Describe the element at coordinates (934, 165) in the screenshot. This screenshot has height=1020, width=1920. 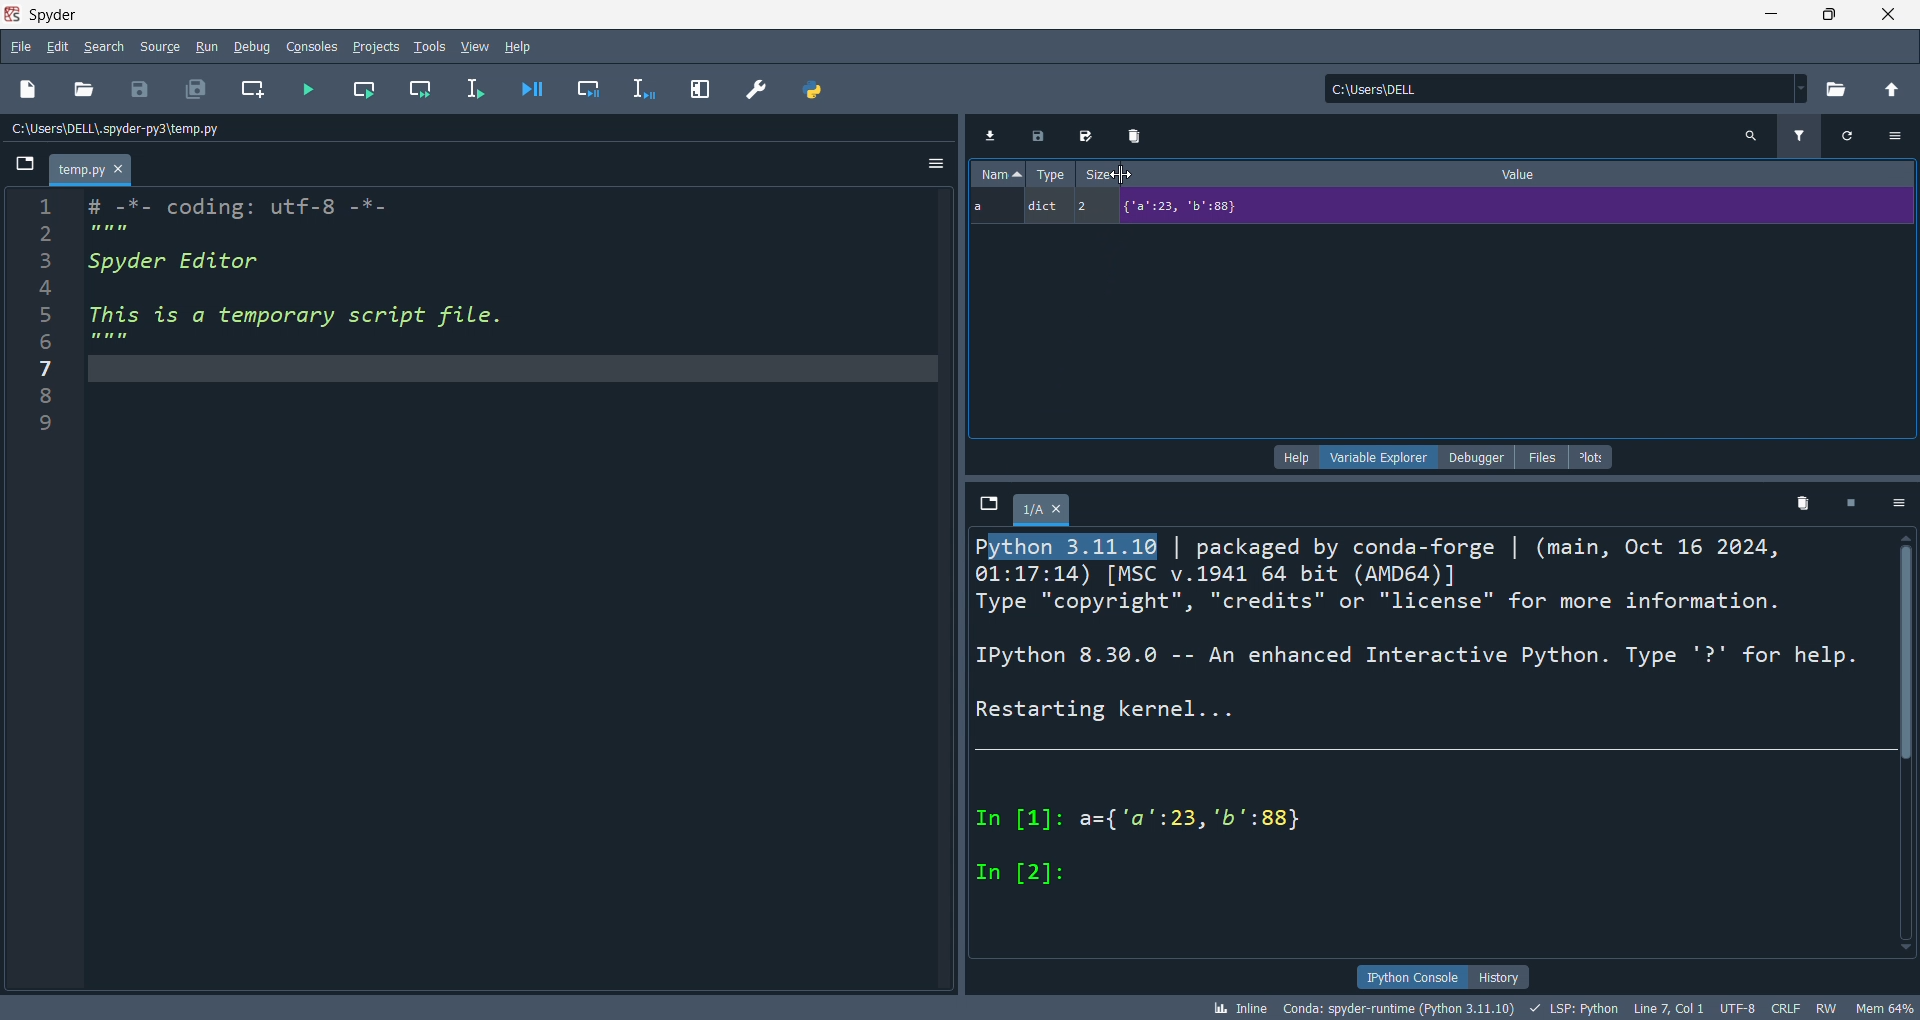
I see `options` at that location.